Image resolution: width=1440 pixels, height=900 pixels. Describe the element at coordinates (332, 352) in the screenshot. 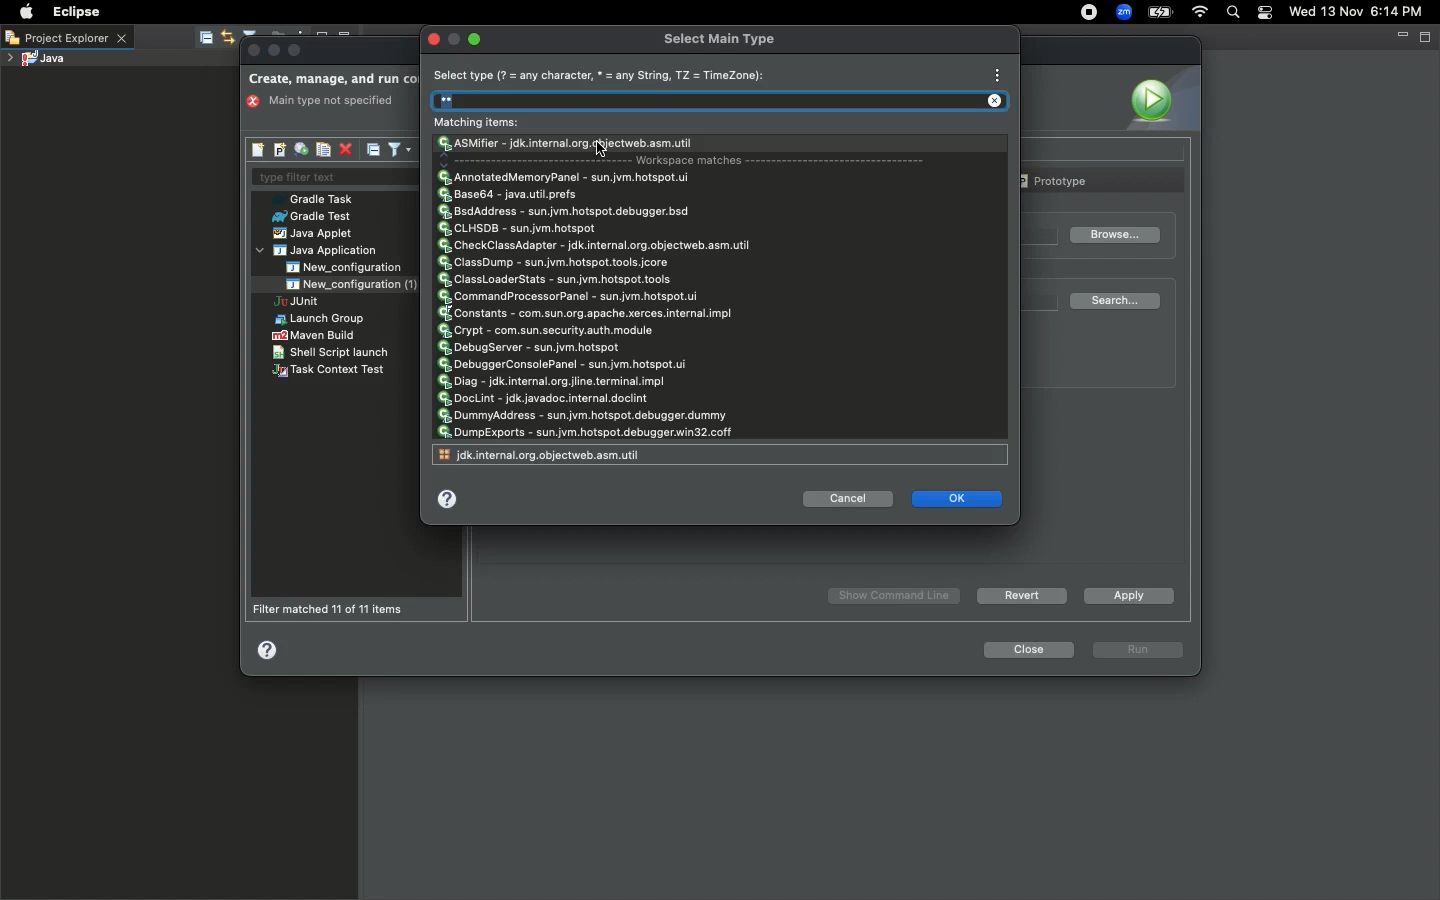

I see `Shell script launch` at that location.